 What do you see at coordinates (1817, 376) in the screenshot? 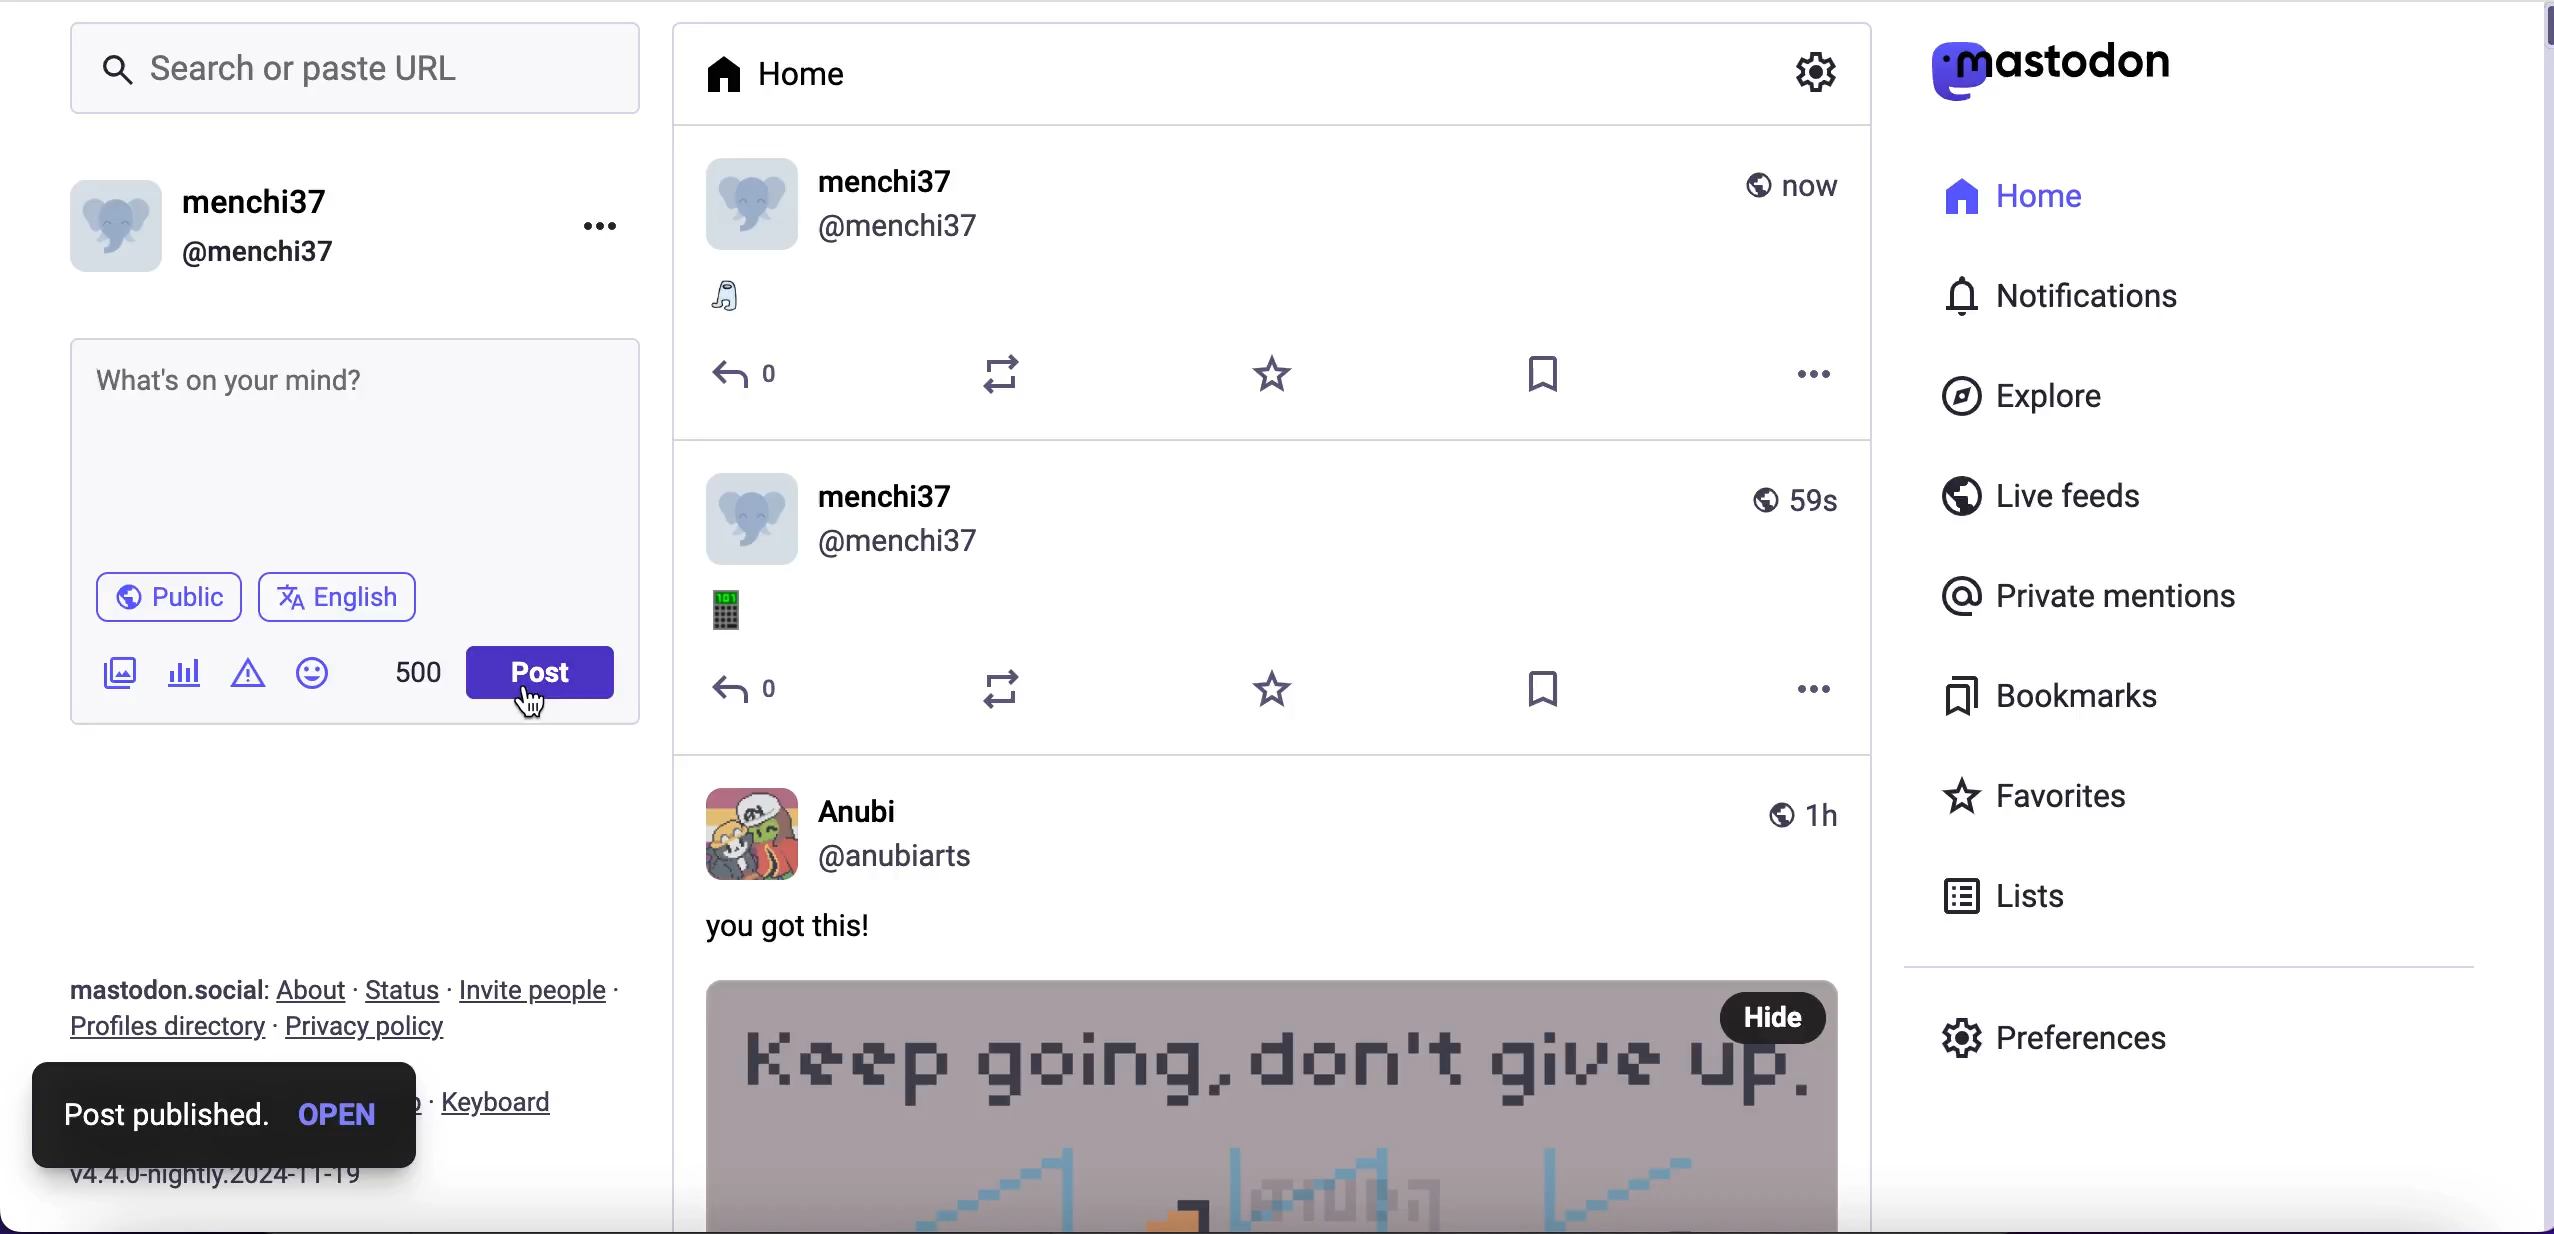
I see `more options` at bounding box center [1817, 376].